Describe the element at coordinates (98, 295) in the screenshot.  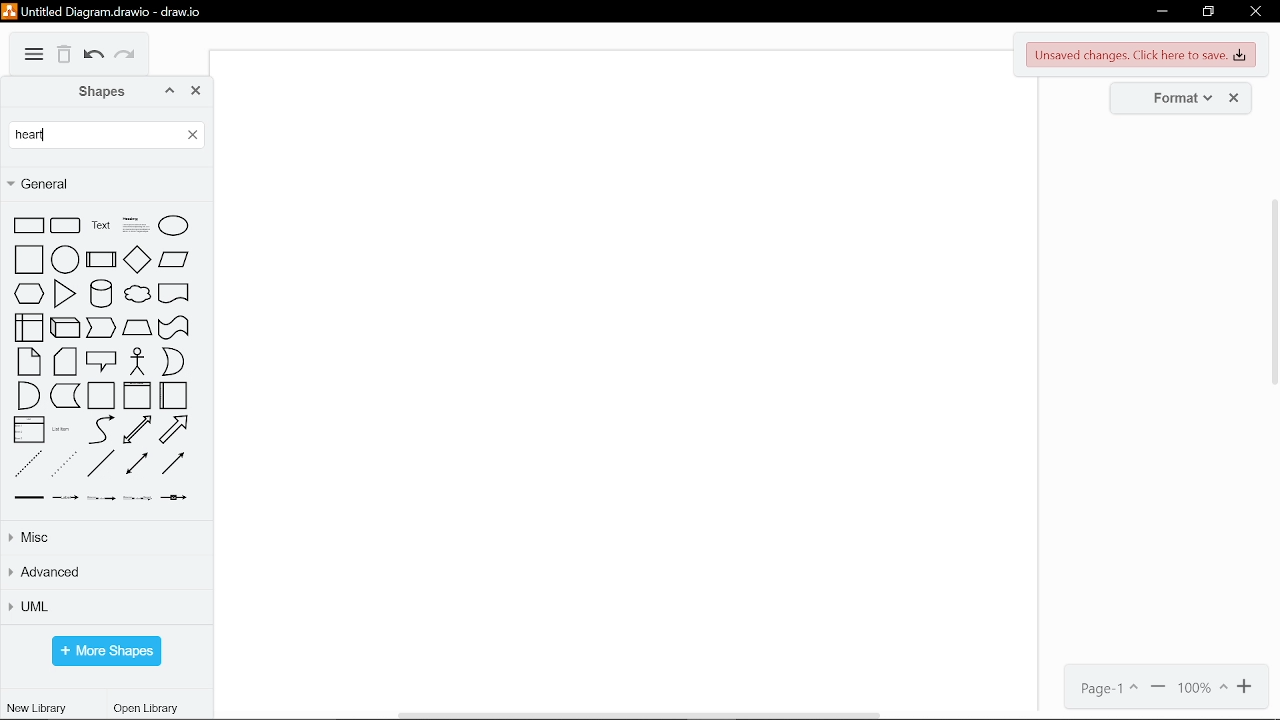
I see `cylinder` at that location.